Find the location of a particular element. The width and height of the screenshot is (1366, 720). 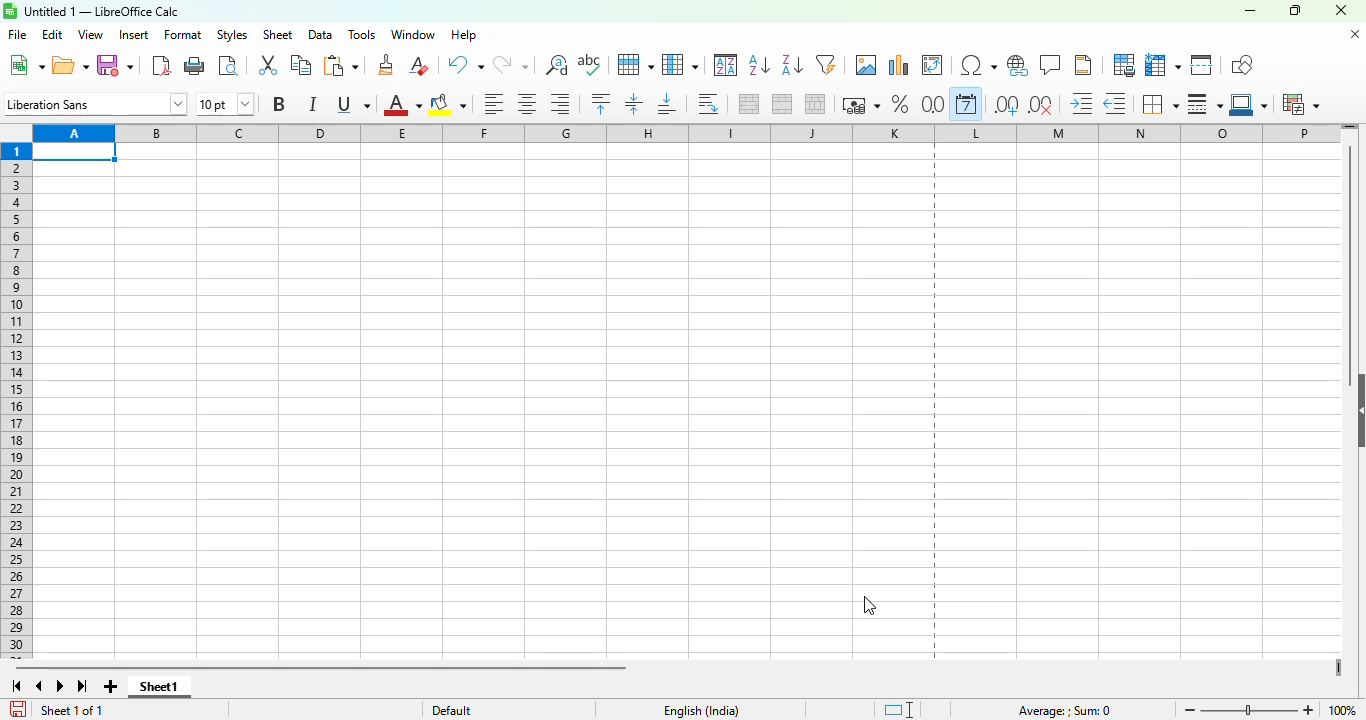

default is located at coordinates (452, 710).